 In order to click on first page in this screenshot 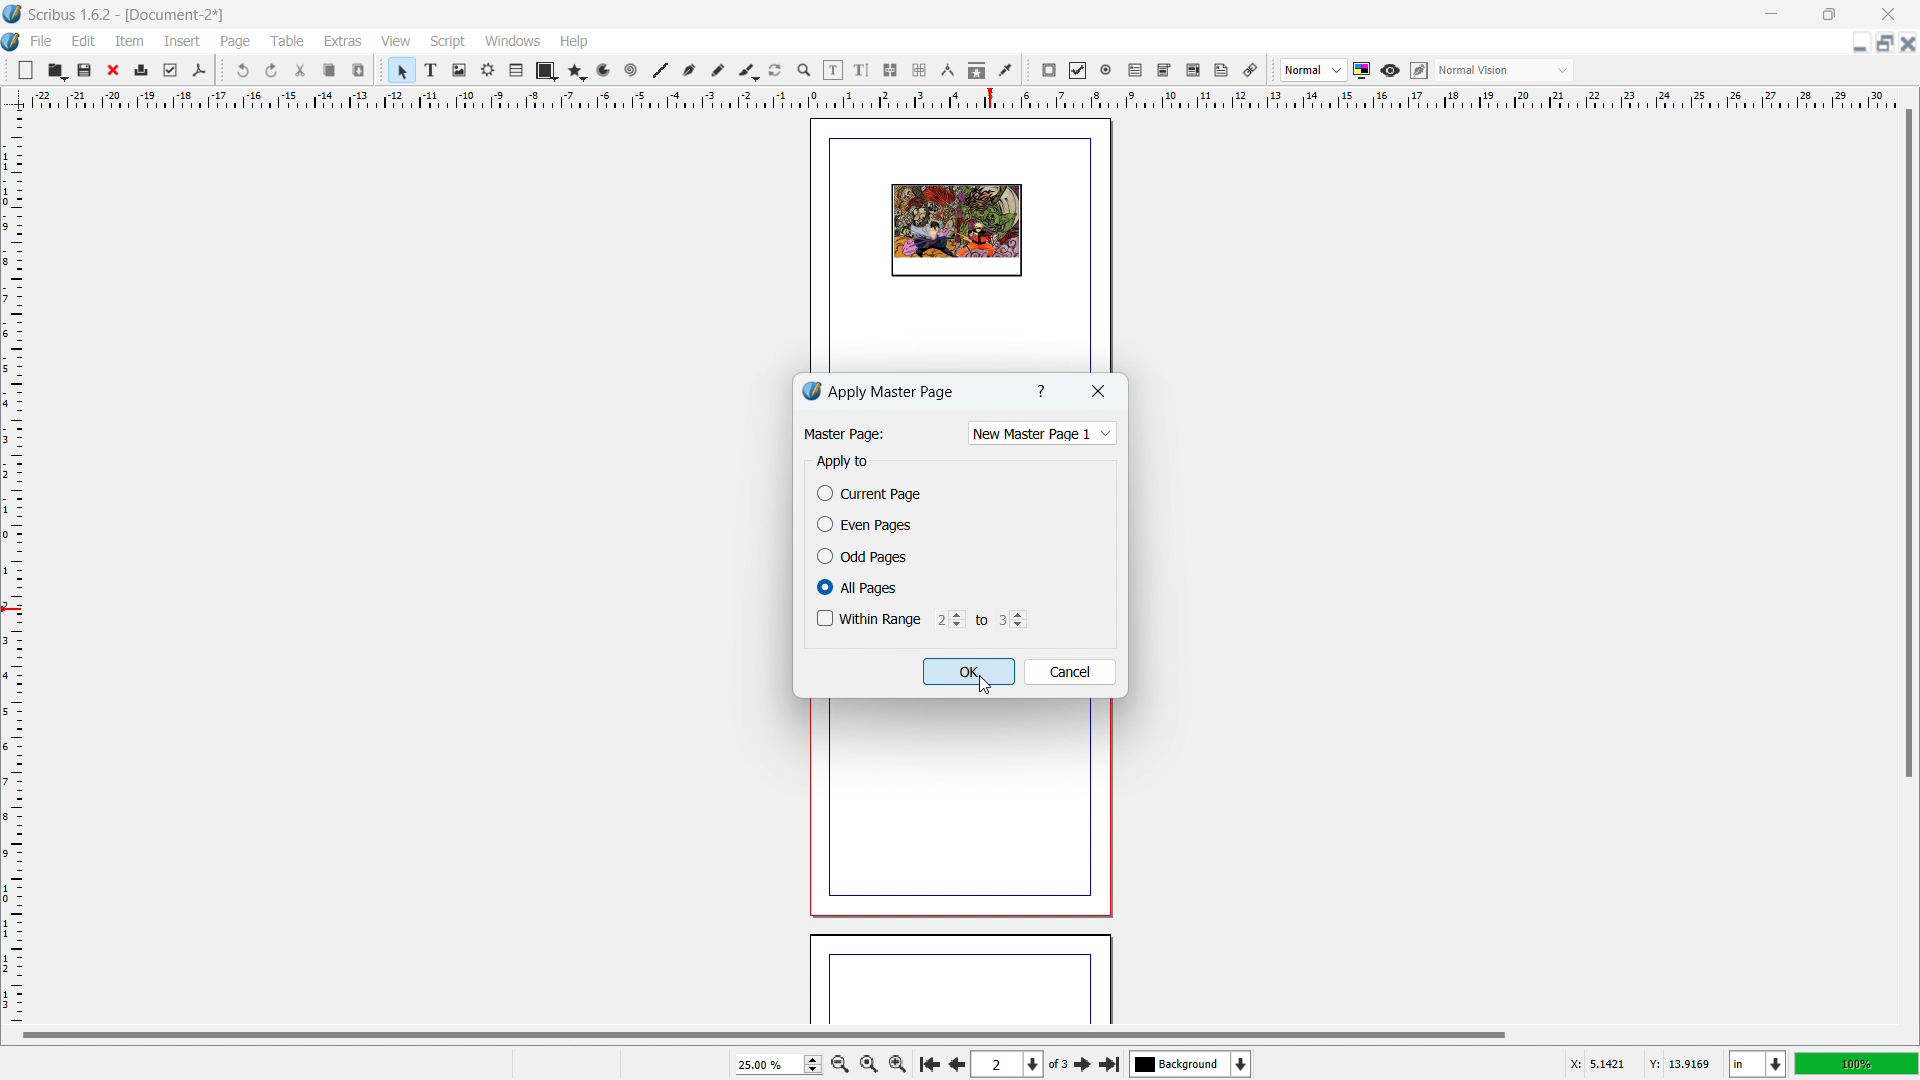, I will do `click(928, 1062)`.